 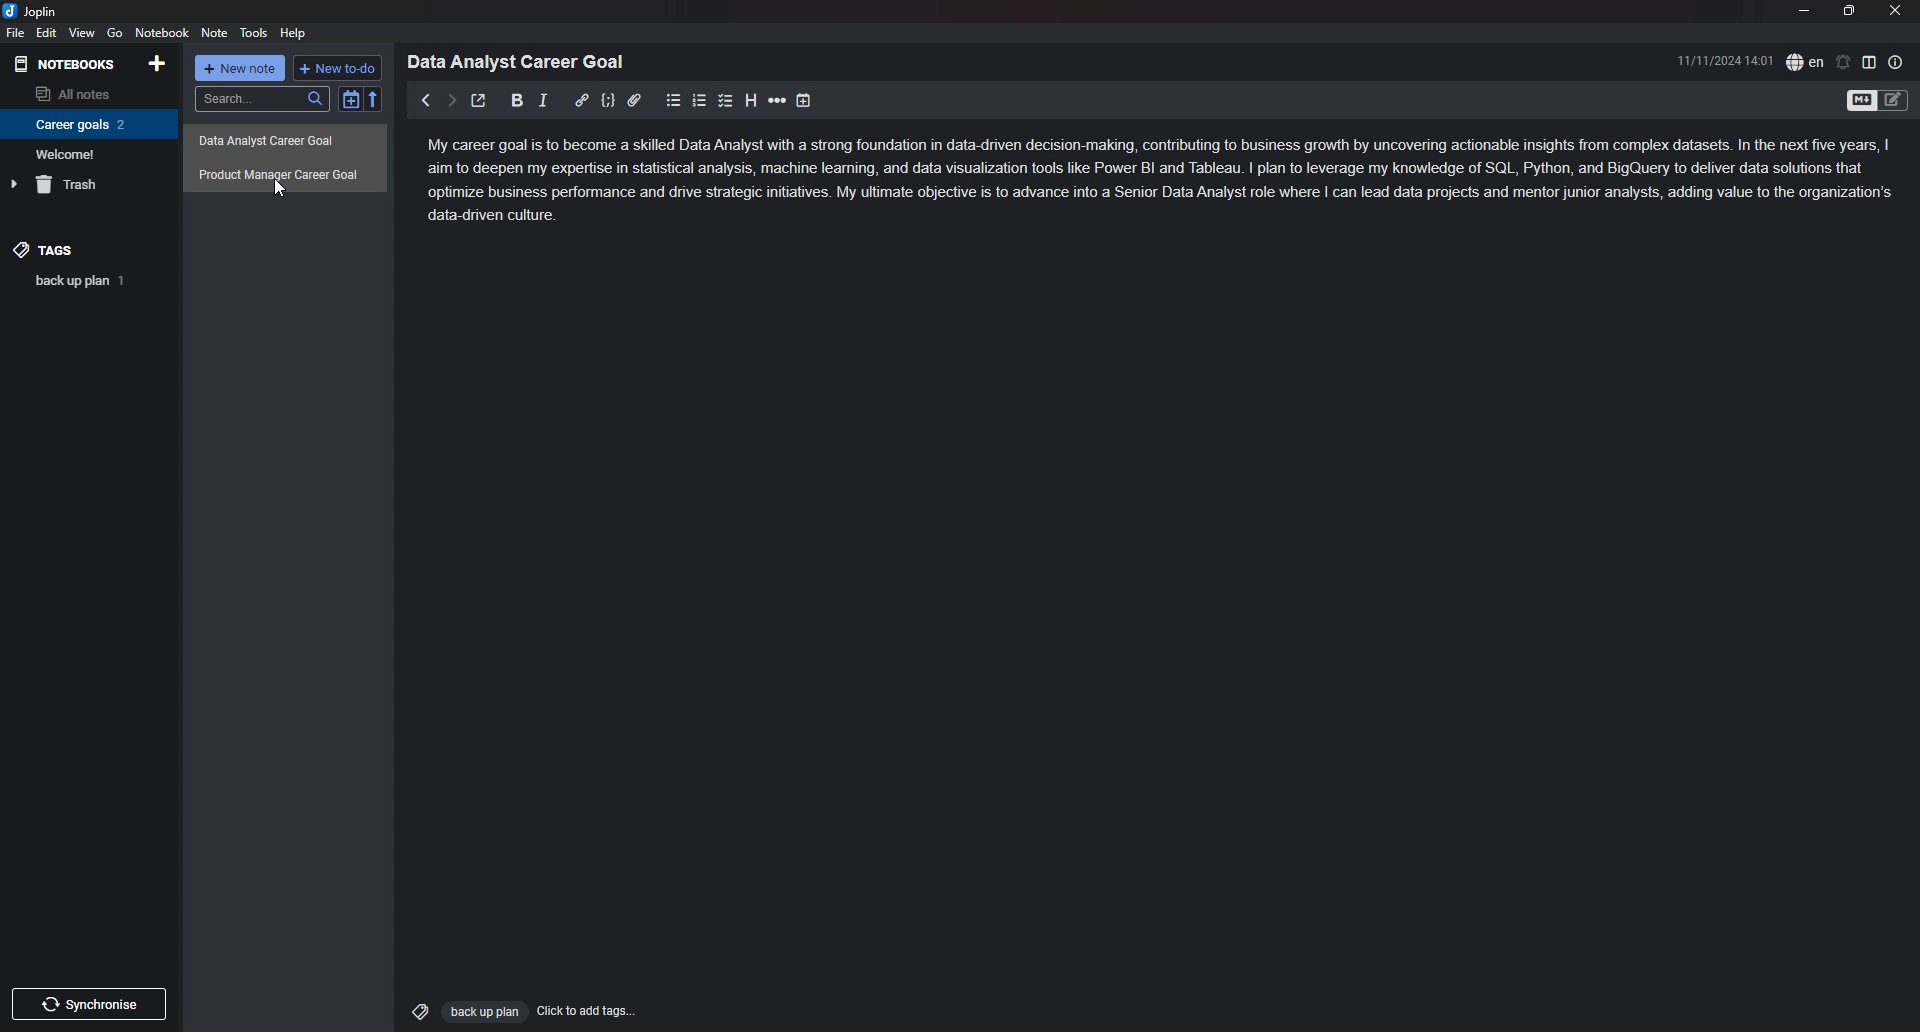 I want to click on Welcome!, so click(x=84, y=153).